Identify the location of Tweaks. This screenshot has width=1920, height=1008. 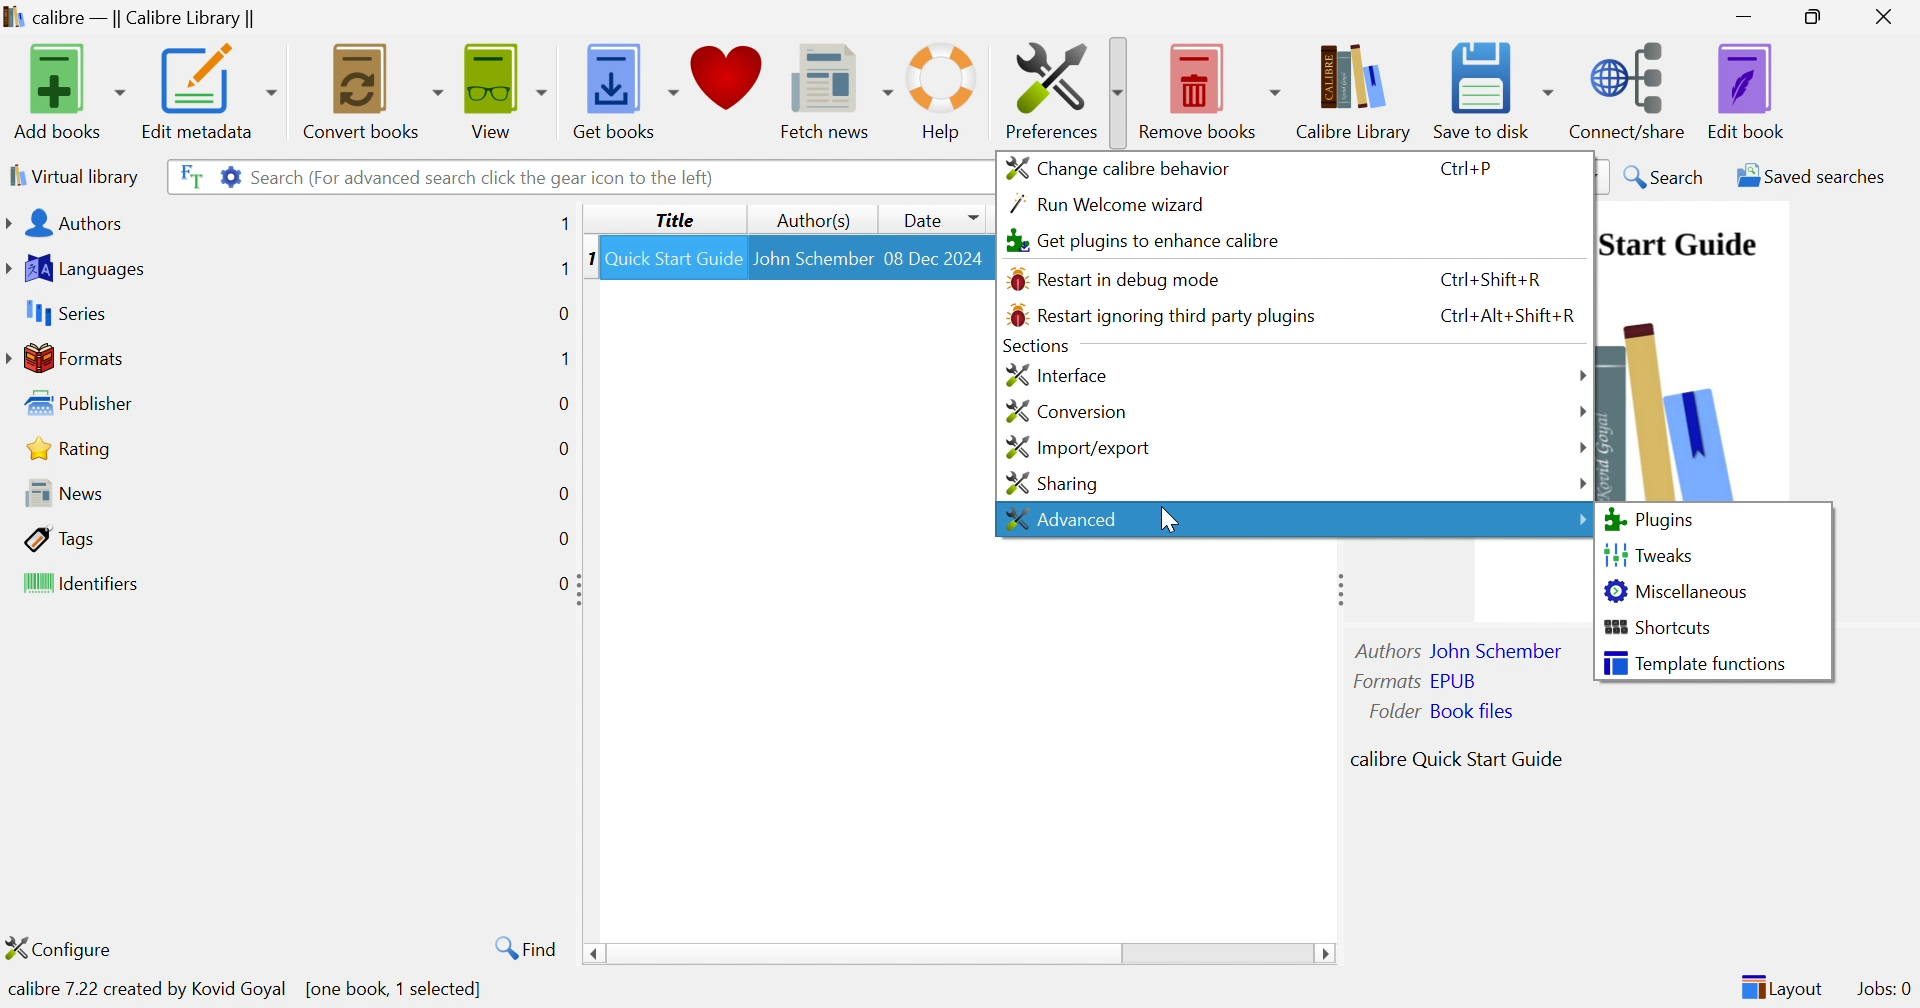
(1649, 552).